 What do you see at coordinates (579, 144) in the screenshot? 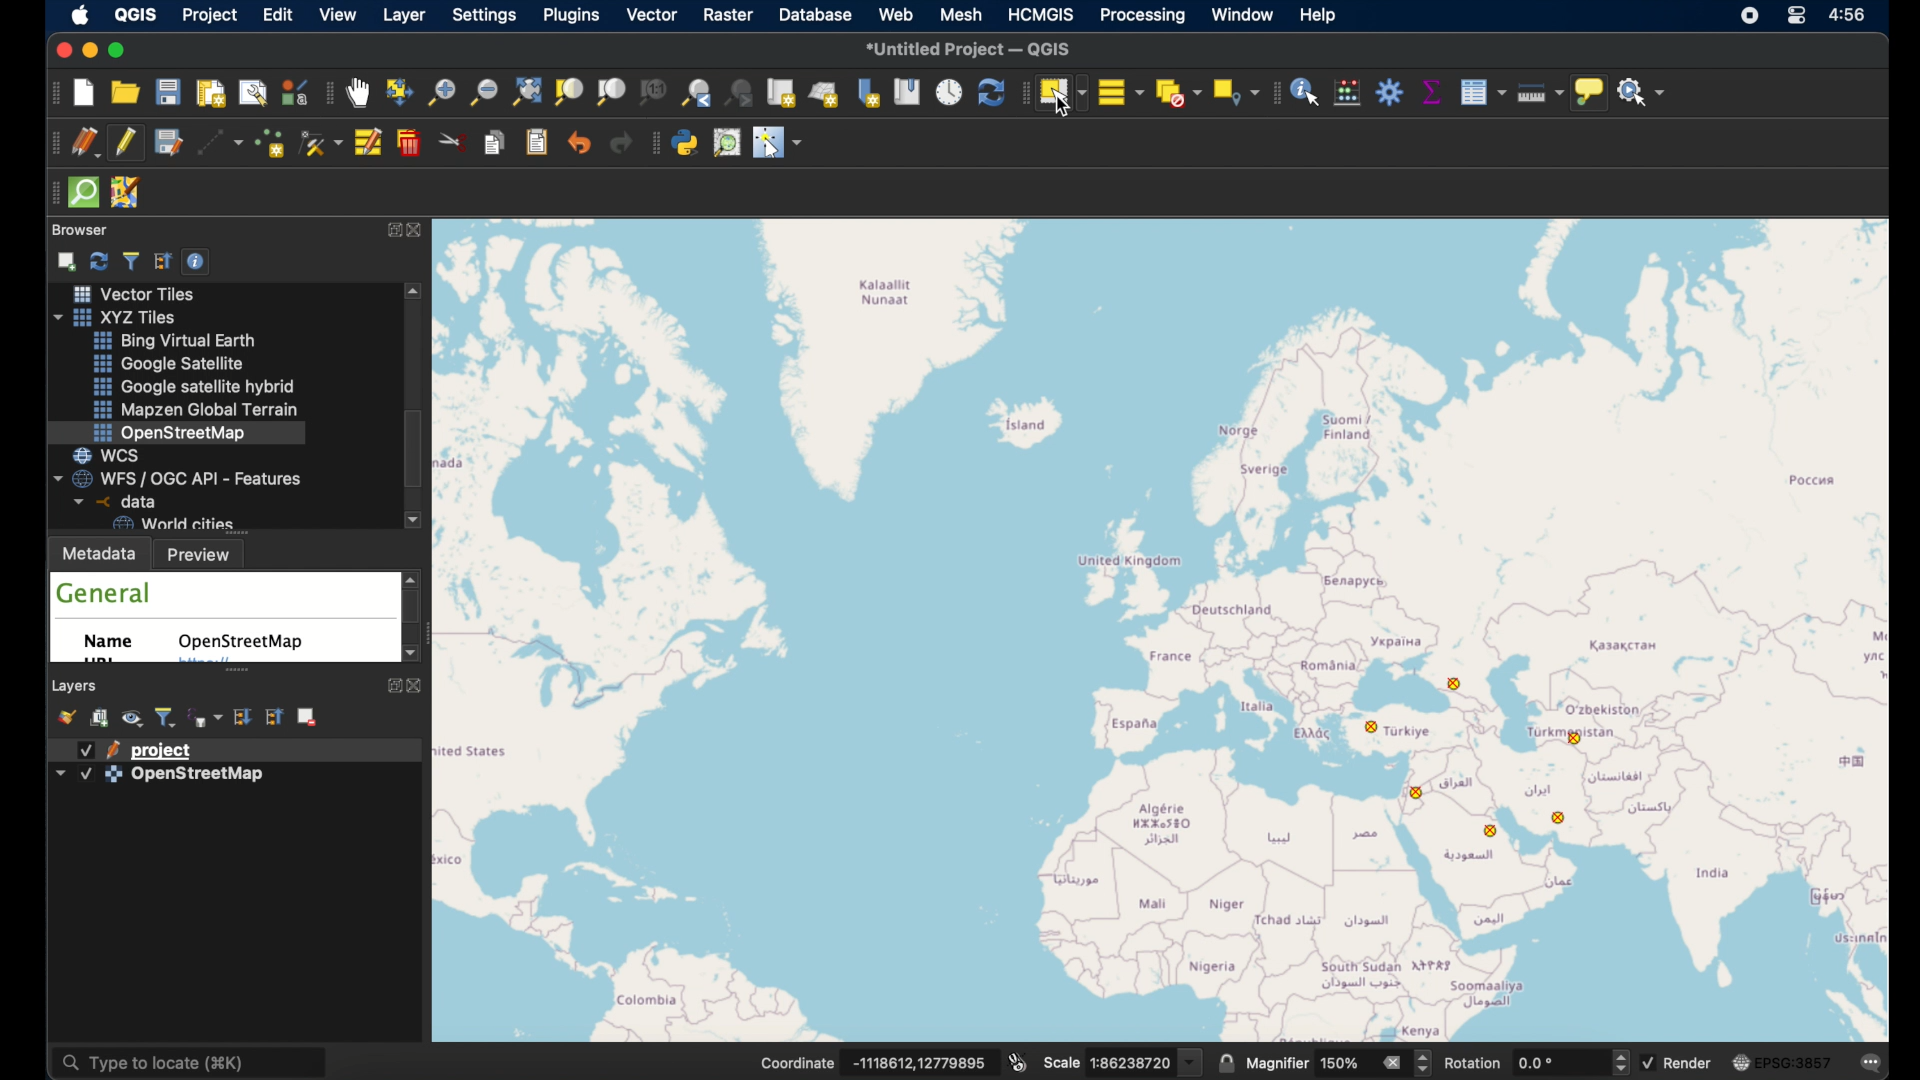
I see `undo` at bounding box center [579, 144].